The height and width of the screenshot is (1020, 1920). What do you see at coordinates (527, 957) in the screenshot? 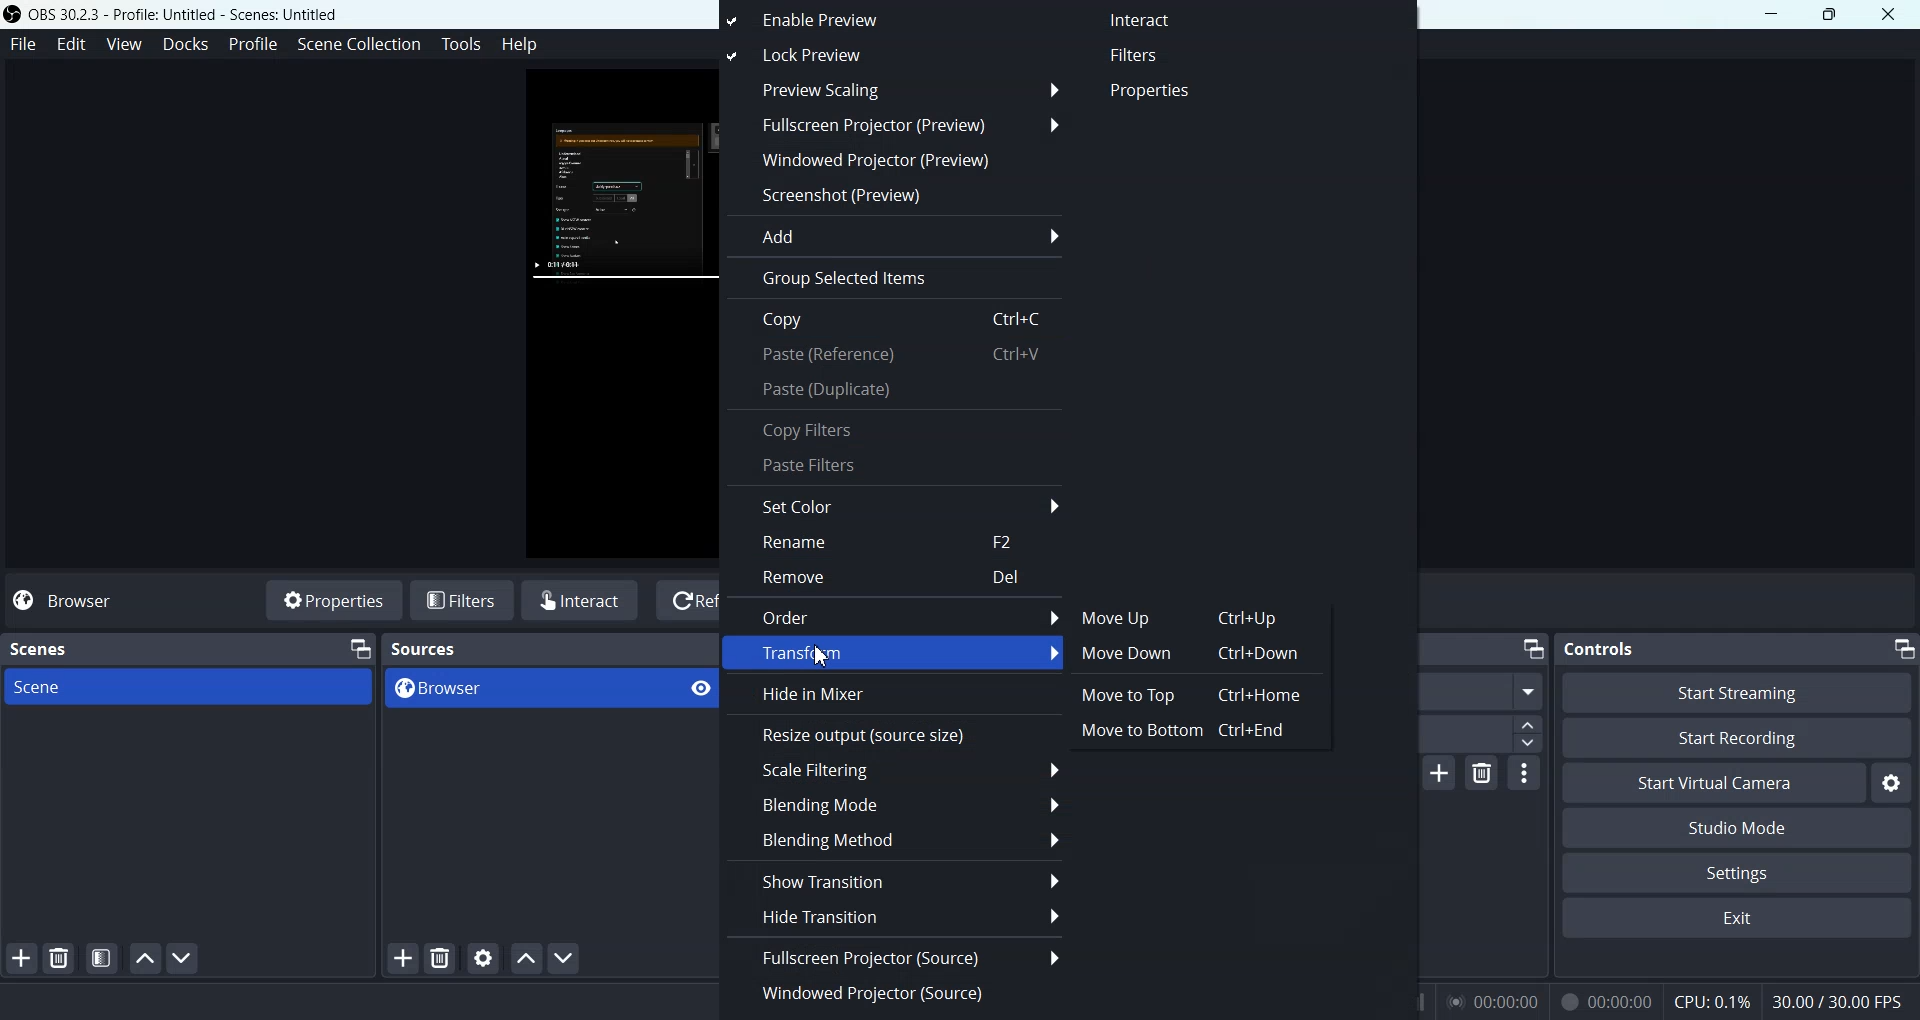
I see `Move Scene Up` at bounding box center [527, 957].